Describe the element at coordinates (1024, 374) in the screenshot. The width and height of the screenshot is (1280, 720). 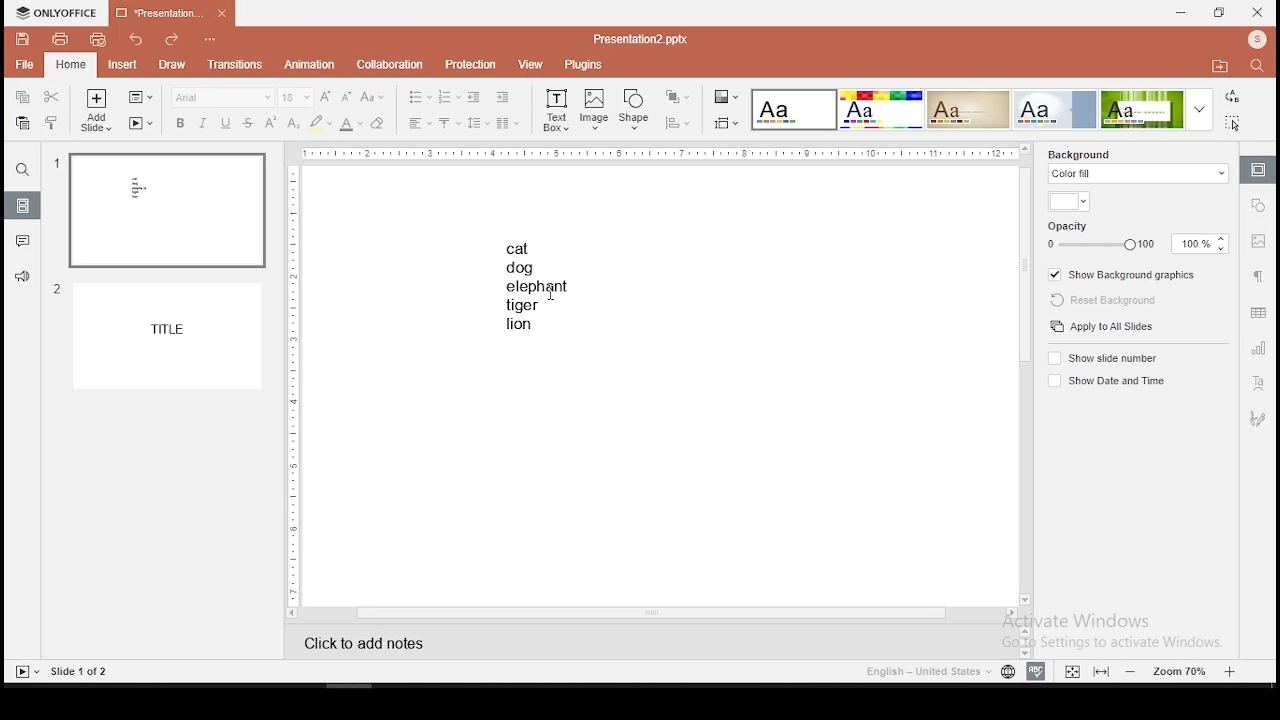
I see `scroll bar` at that location.